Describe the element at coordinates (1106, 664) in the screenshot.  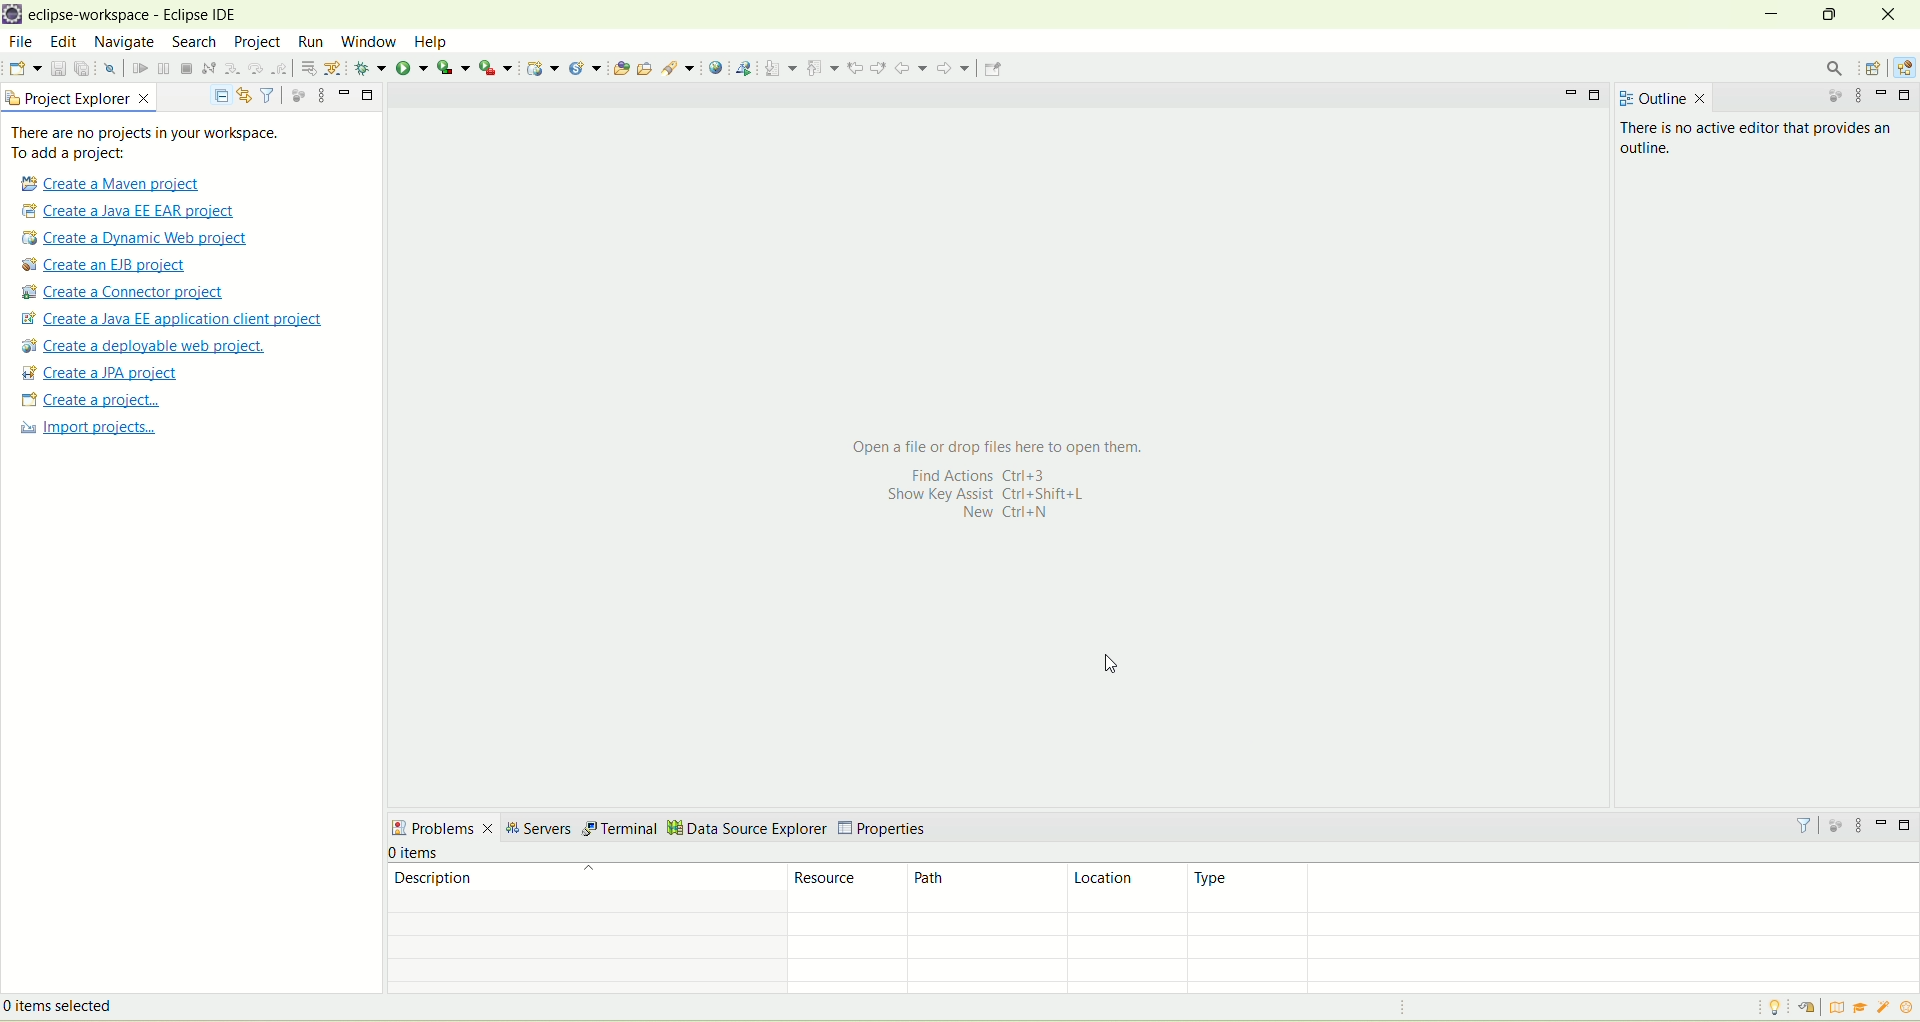
I see `cursor` at that location.